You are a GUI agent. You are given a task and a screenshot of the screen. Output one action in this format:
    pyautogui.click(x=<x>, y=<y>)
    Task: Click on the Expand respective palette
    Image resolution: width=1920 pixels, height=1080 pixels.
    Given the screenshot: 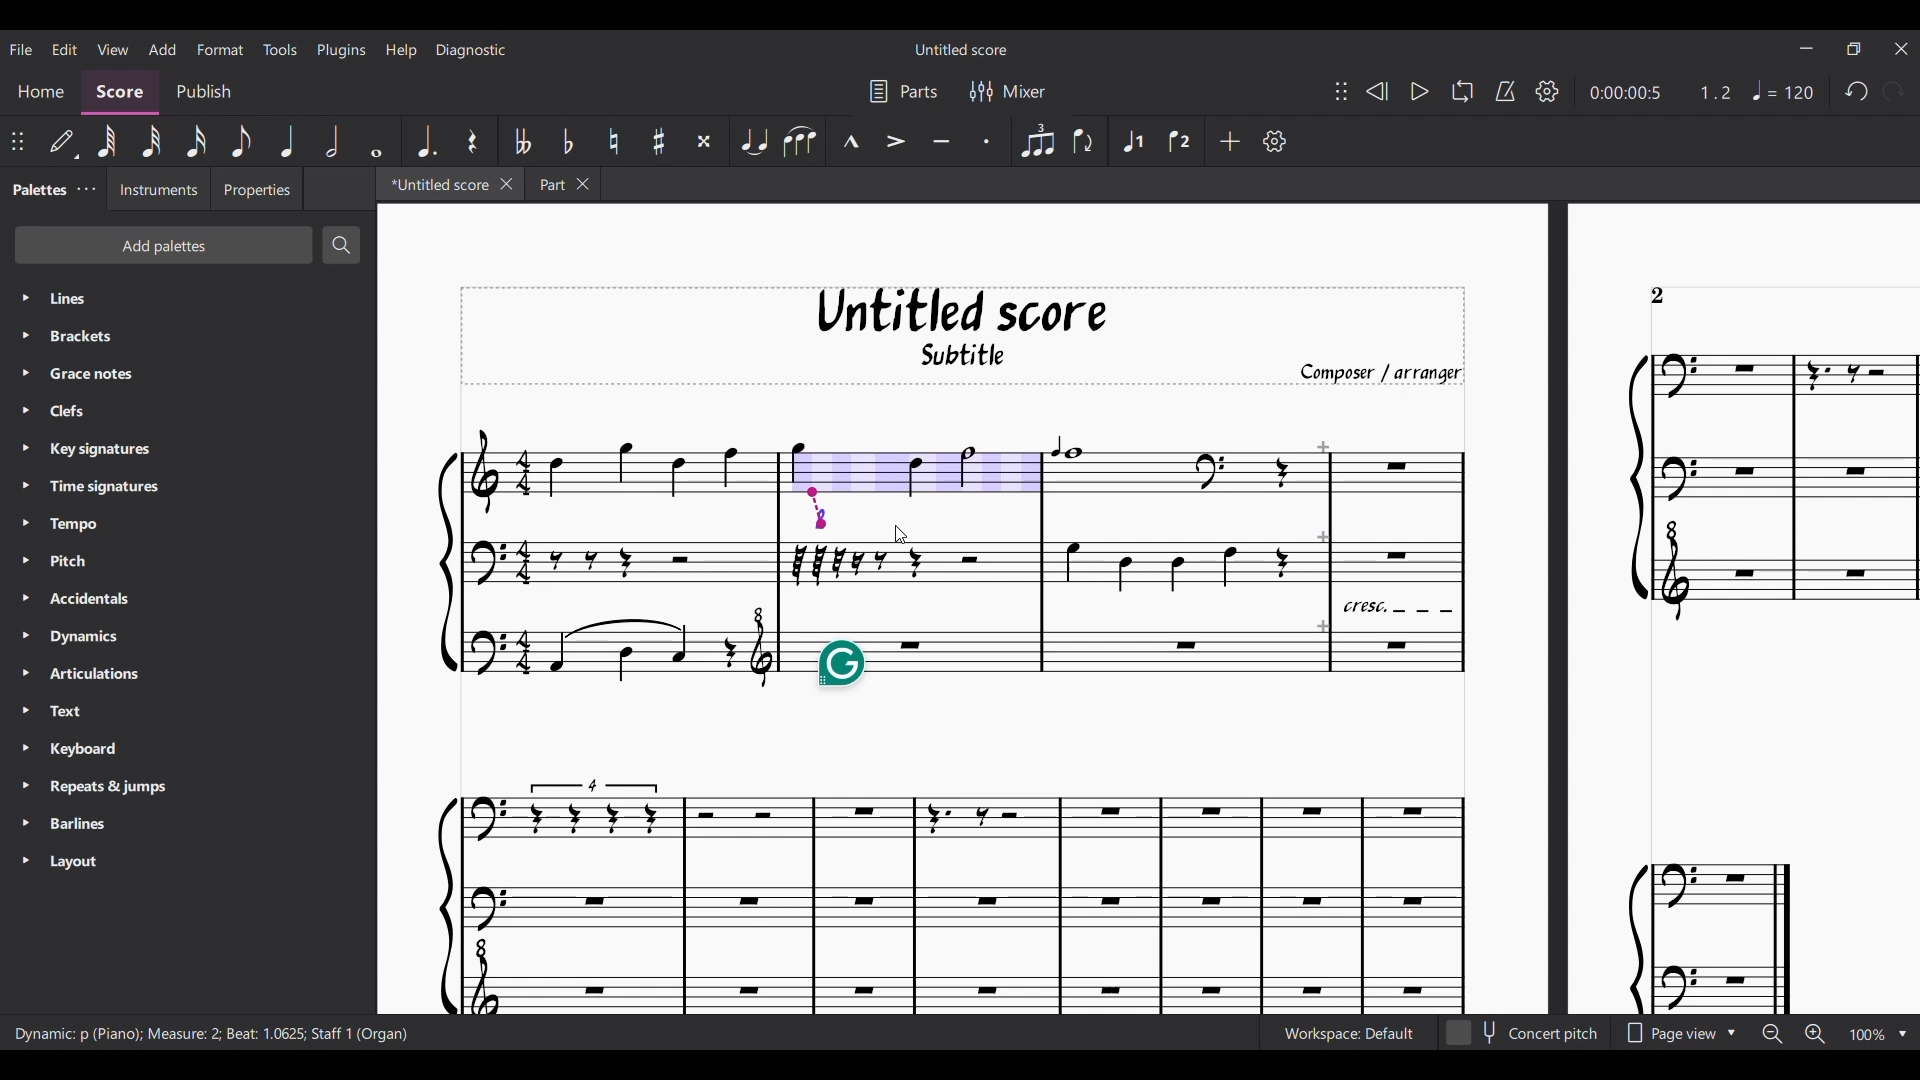 What is the action you would take?
    pyautogui.click(x=25, y=578)
    